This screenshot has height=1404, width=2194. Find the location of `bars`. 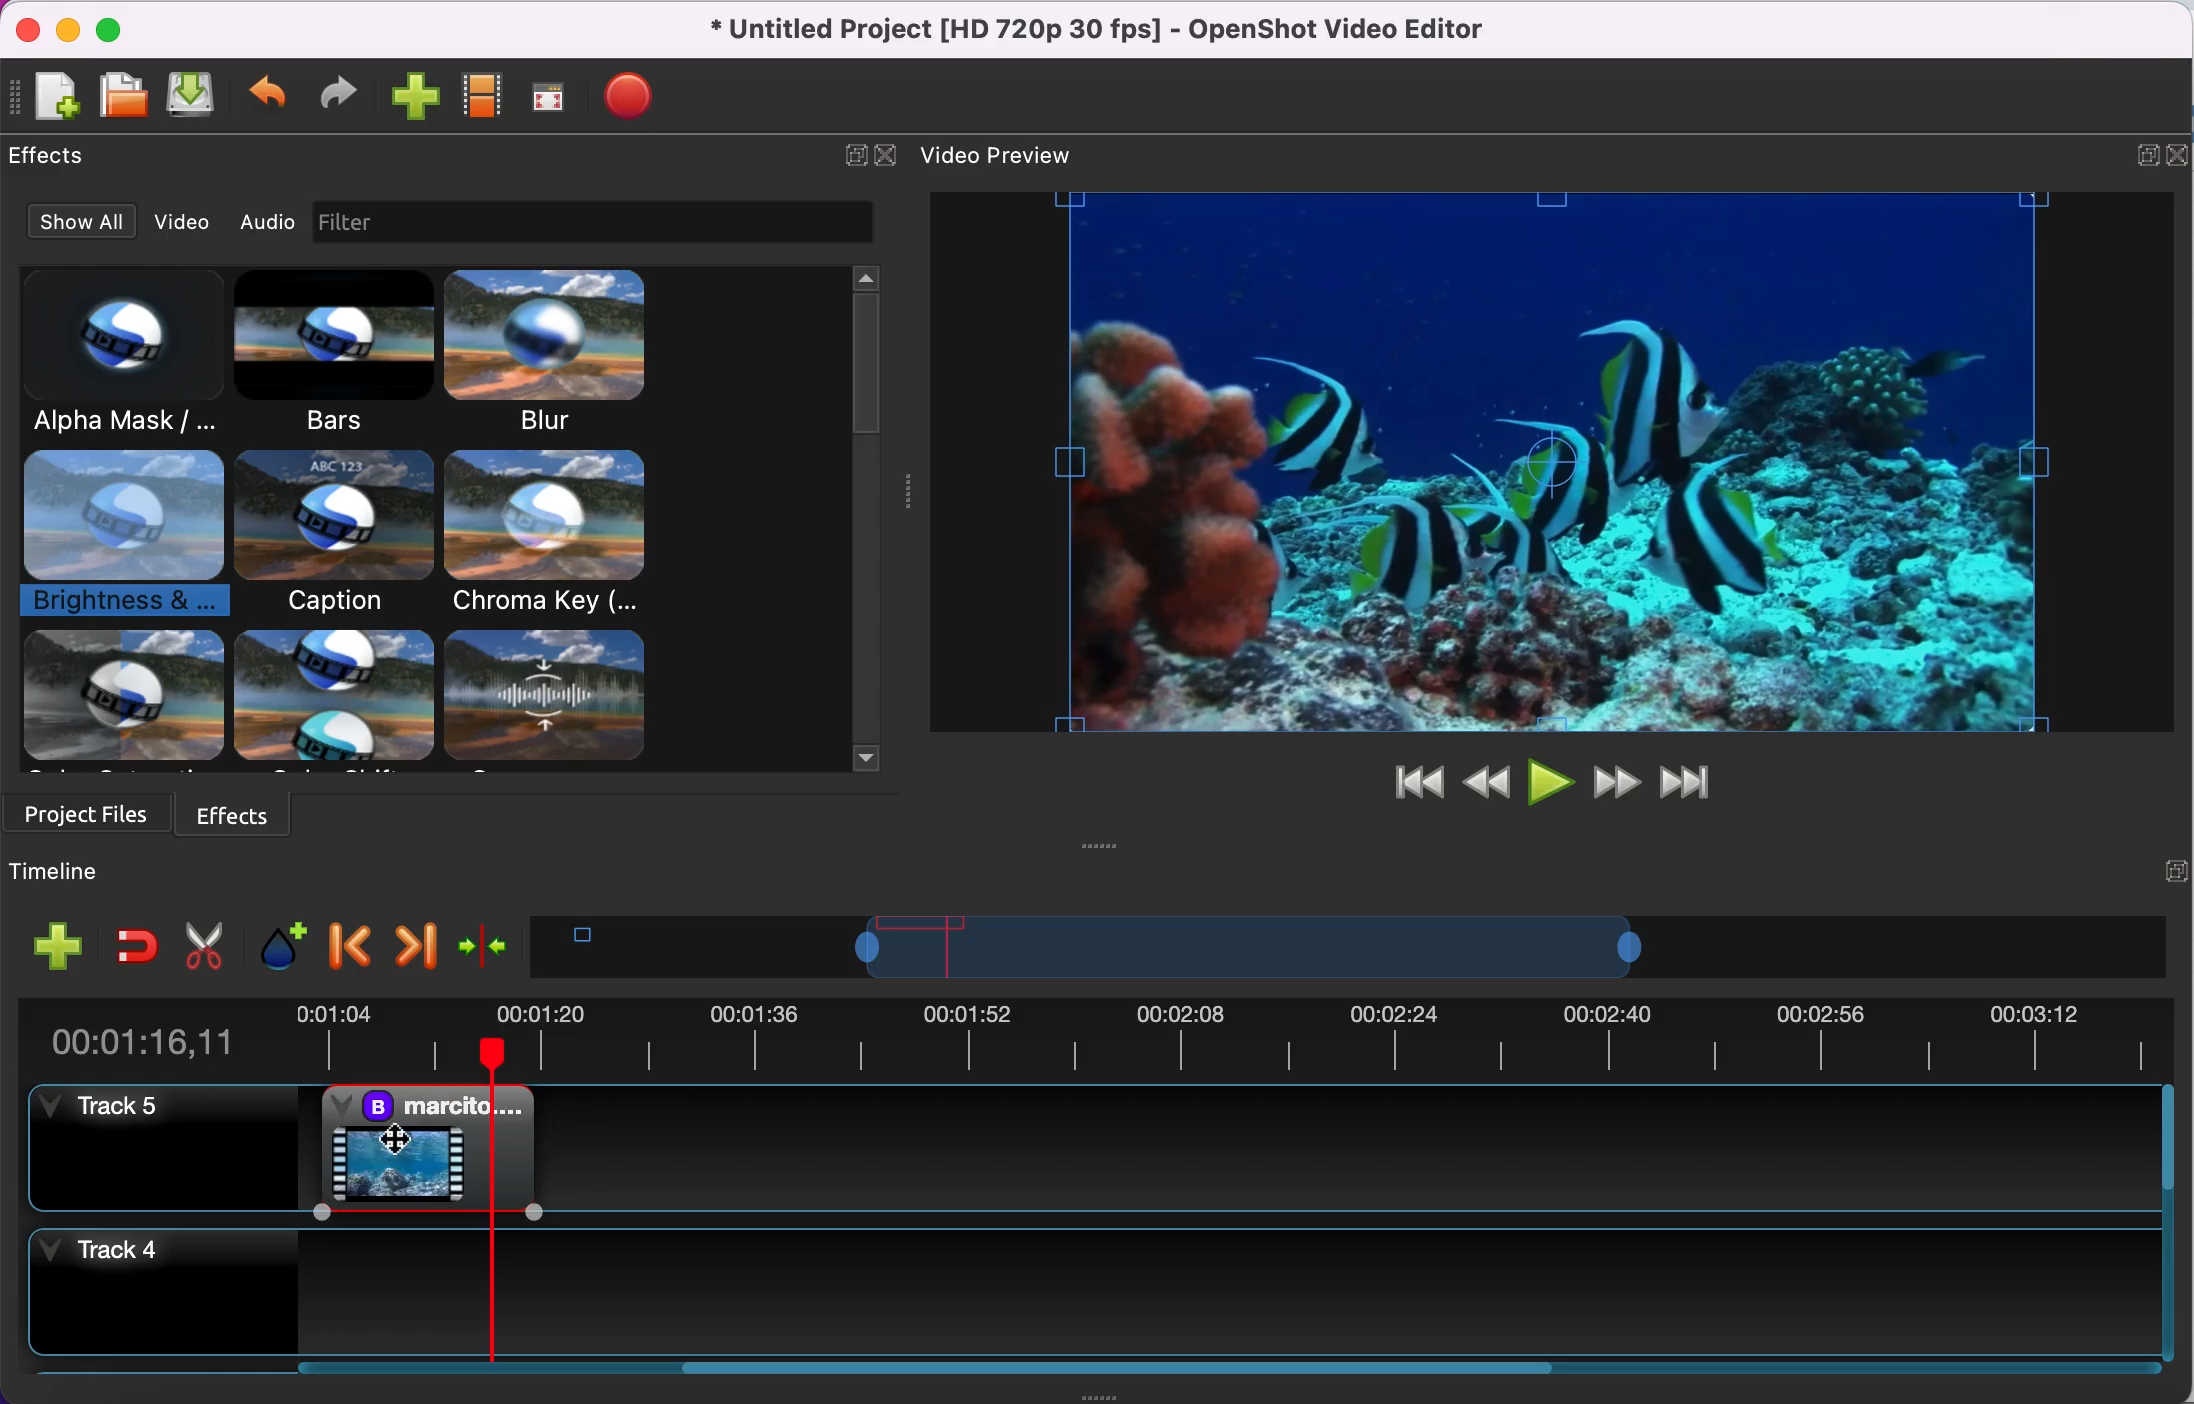

bars is located at coordinates (339, 357).